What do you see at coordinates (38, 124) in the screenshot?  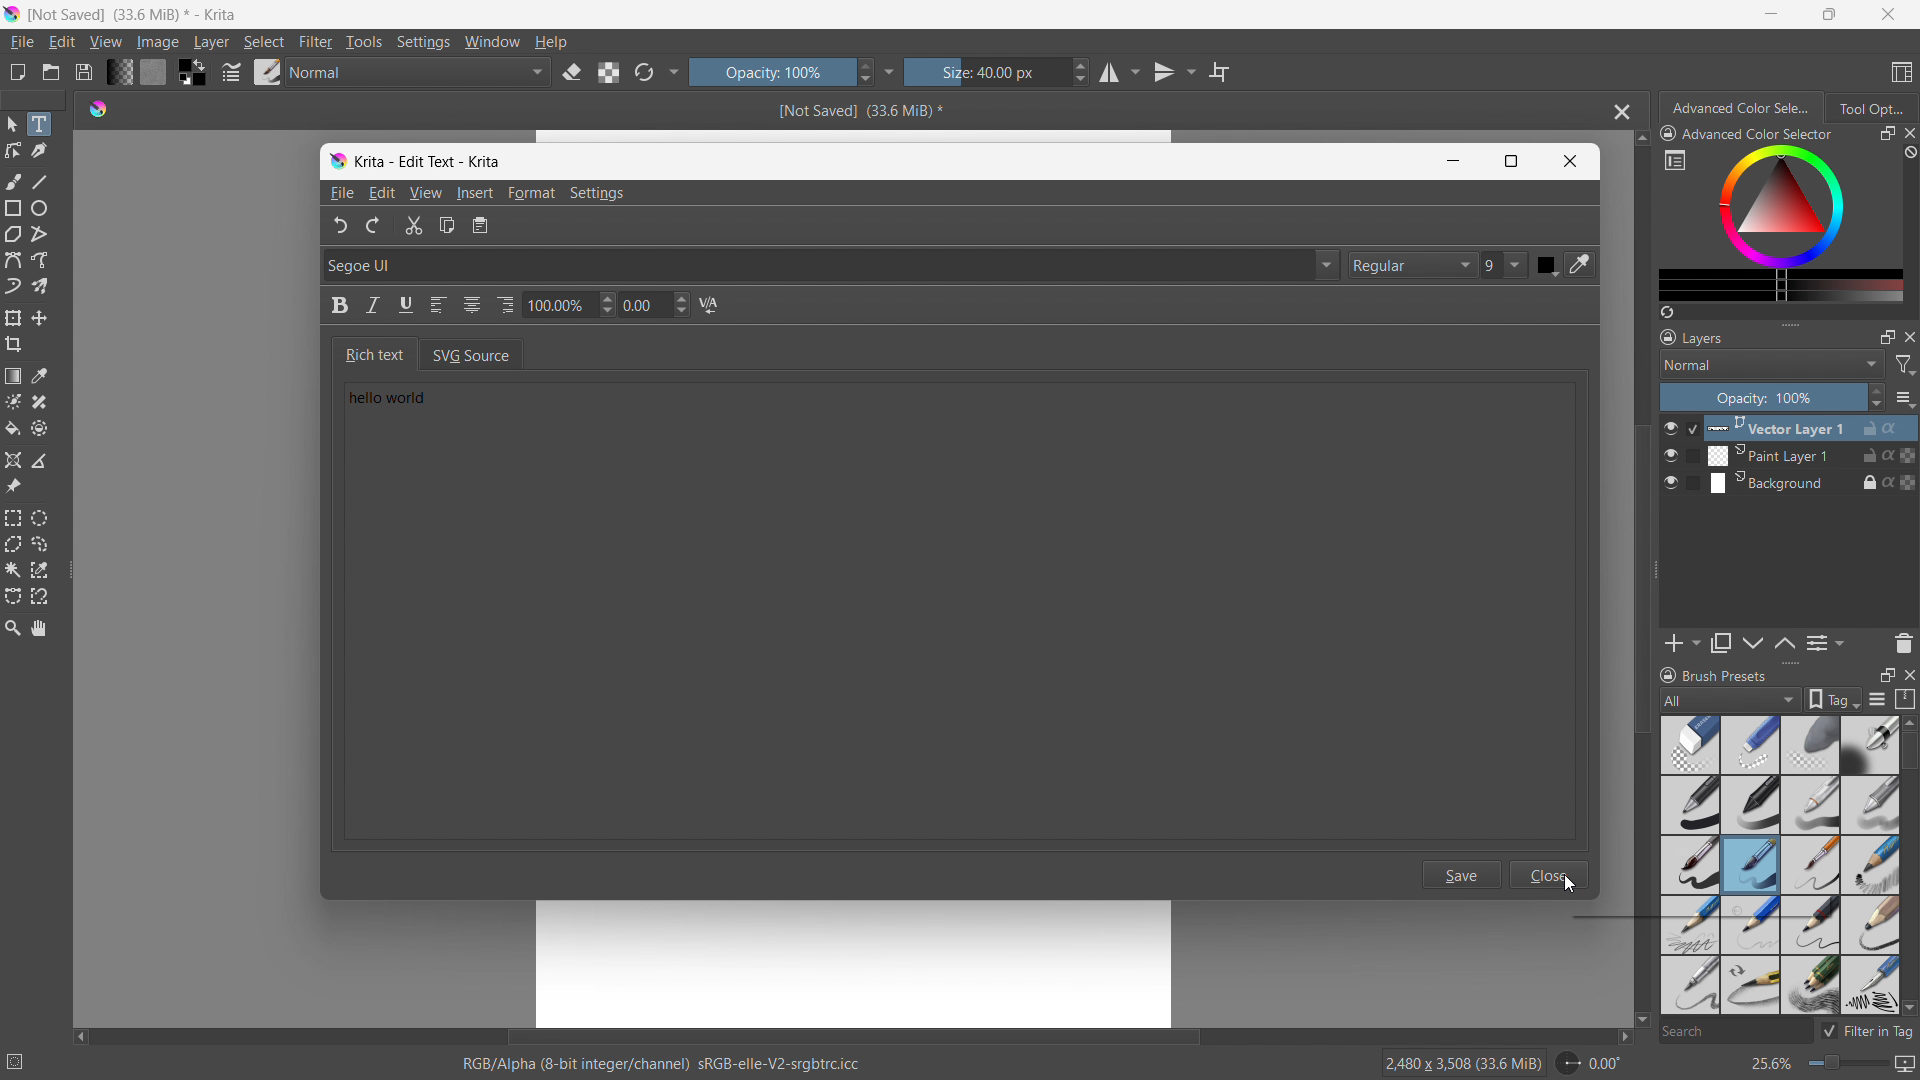 I see `text tool selected` at bounding box center [38, 124].